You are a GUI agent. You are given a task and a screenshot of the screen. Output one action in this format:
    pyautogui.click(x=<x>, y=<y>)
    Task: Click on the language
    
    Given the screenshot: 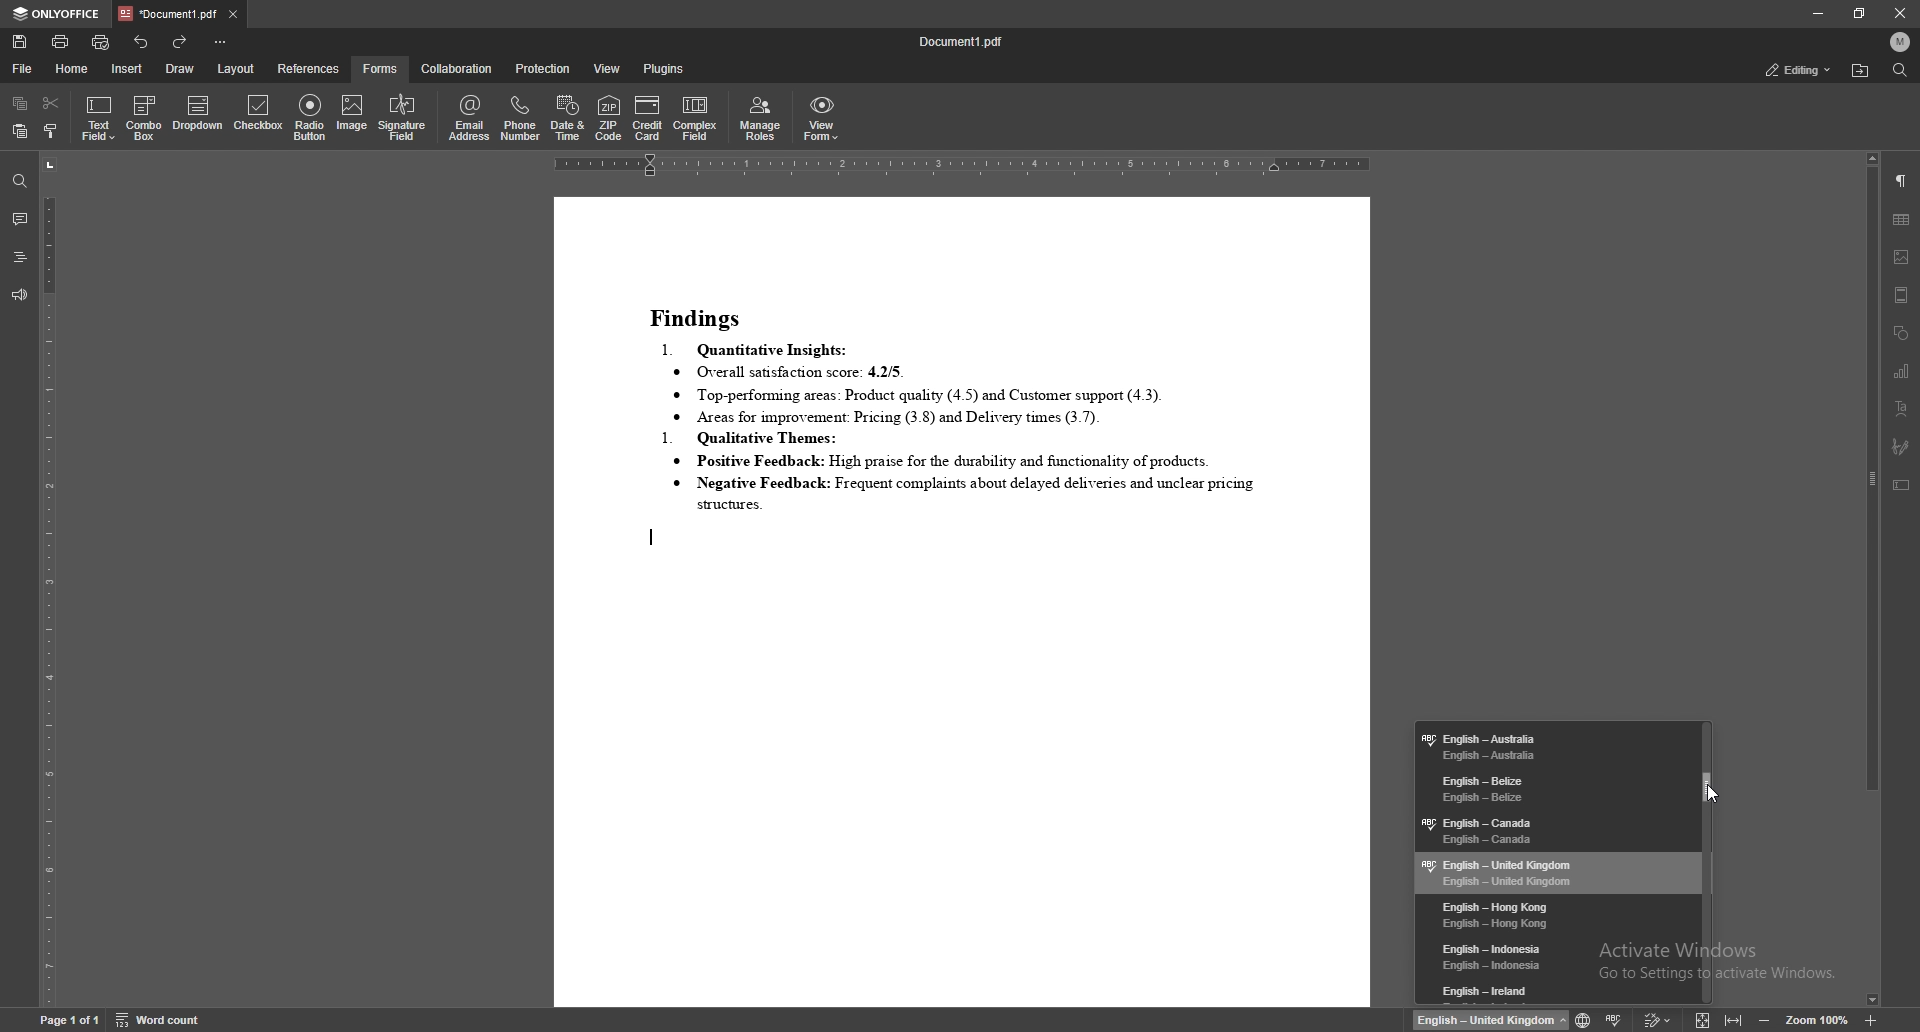 What is the action you would take?
    pyautogui.click(x=1552, y=745)
    